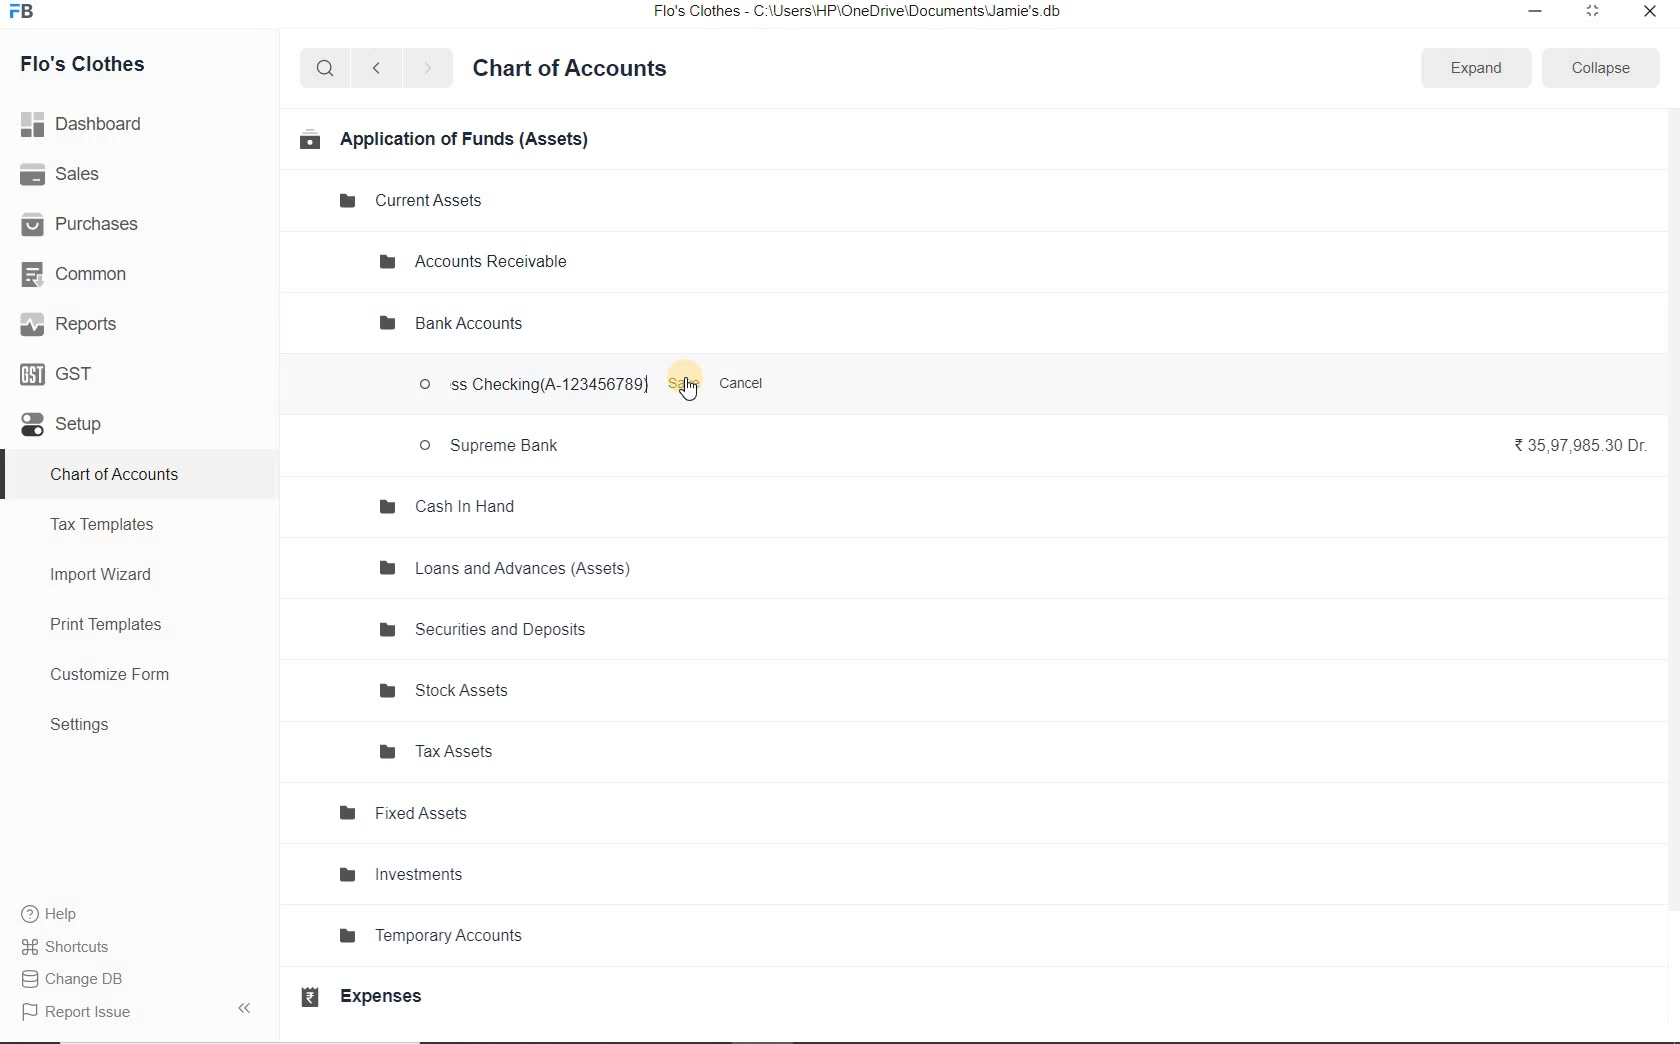 Image resolution: width=1680 pixels, height=1044 pixels. Describe the element at coordinates (518, 576) in the screenshot. I see `Loans and Advances (Assets)` at that location.